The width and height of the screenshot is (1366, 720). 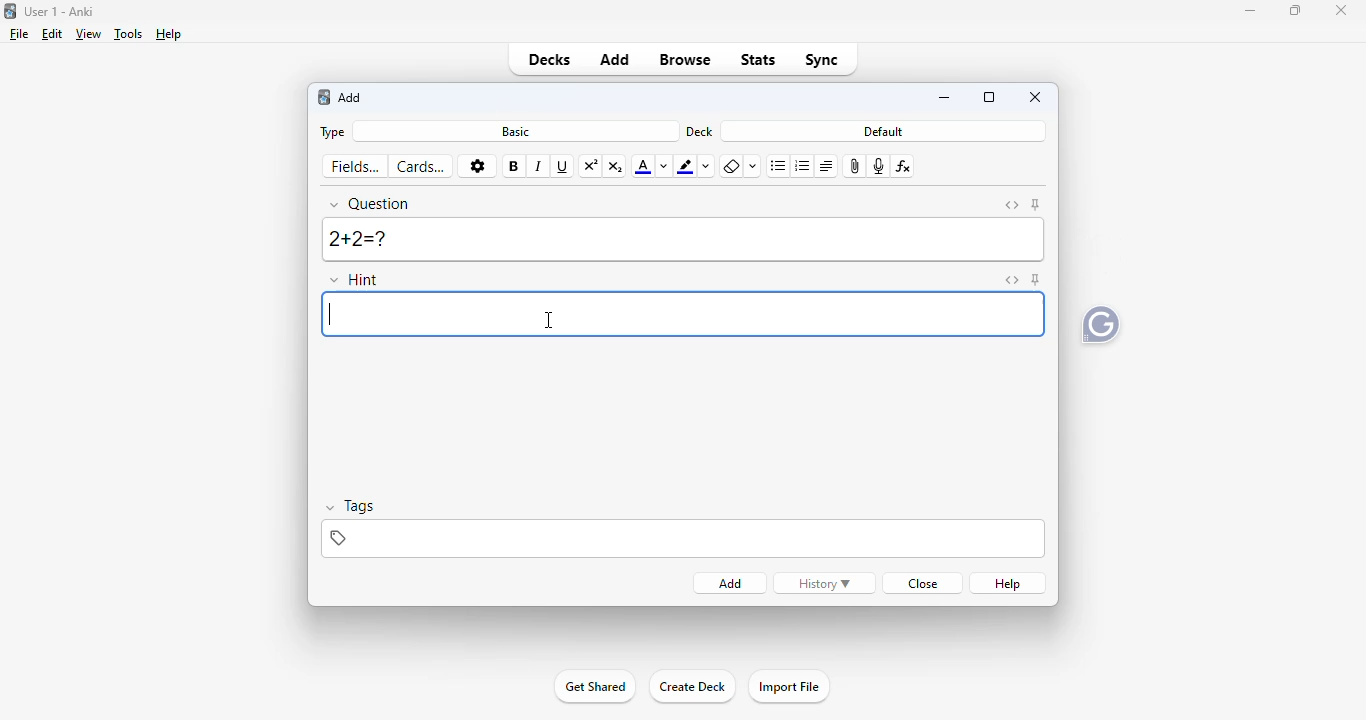 What do you see at coordinates (1101, 328) in the screenshot?
I see `grammarly extension` at bounding box center [1101, 328].